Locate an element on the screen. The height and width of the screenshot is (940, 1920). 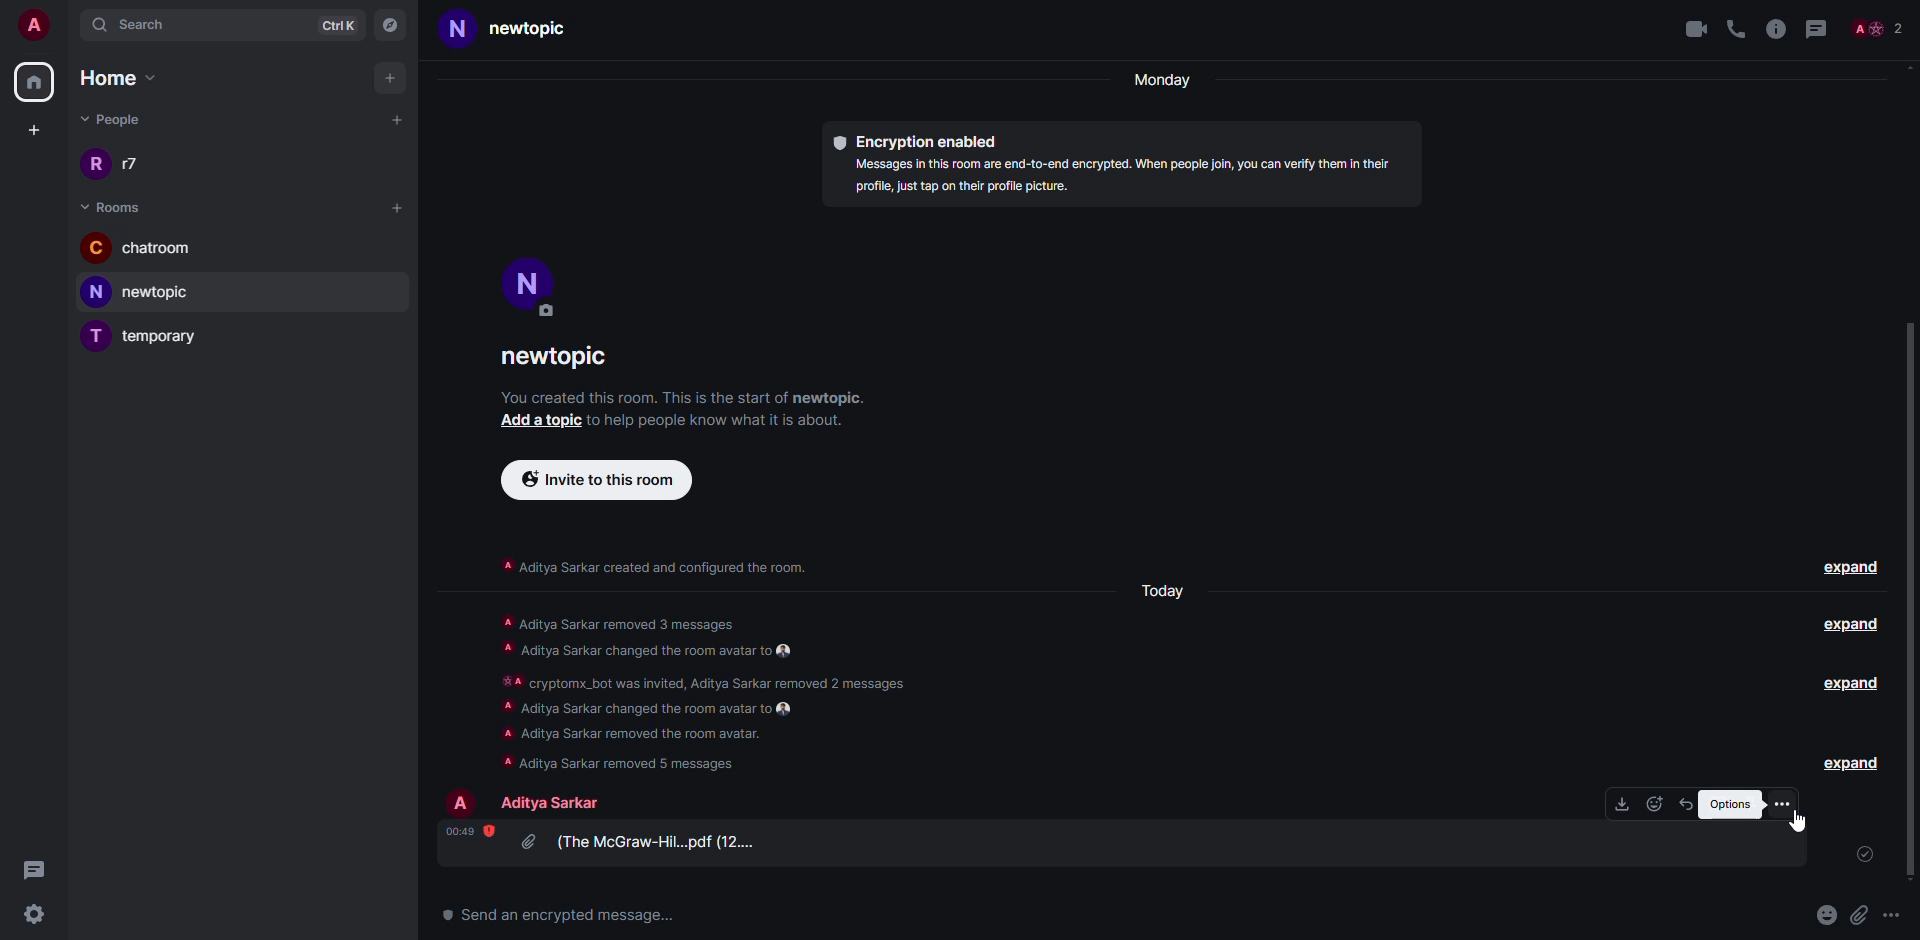
profile is located at coordinates (528, 281).